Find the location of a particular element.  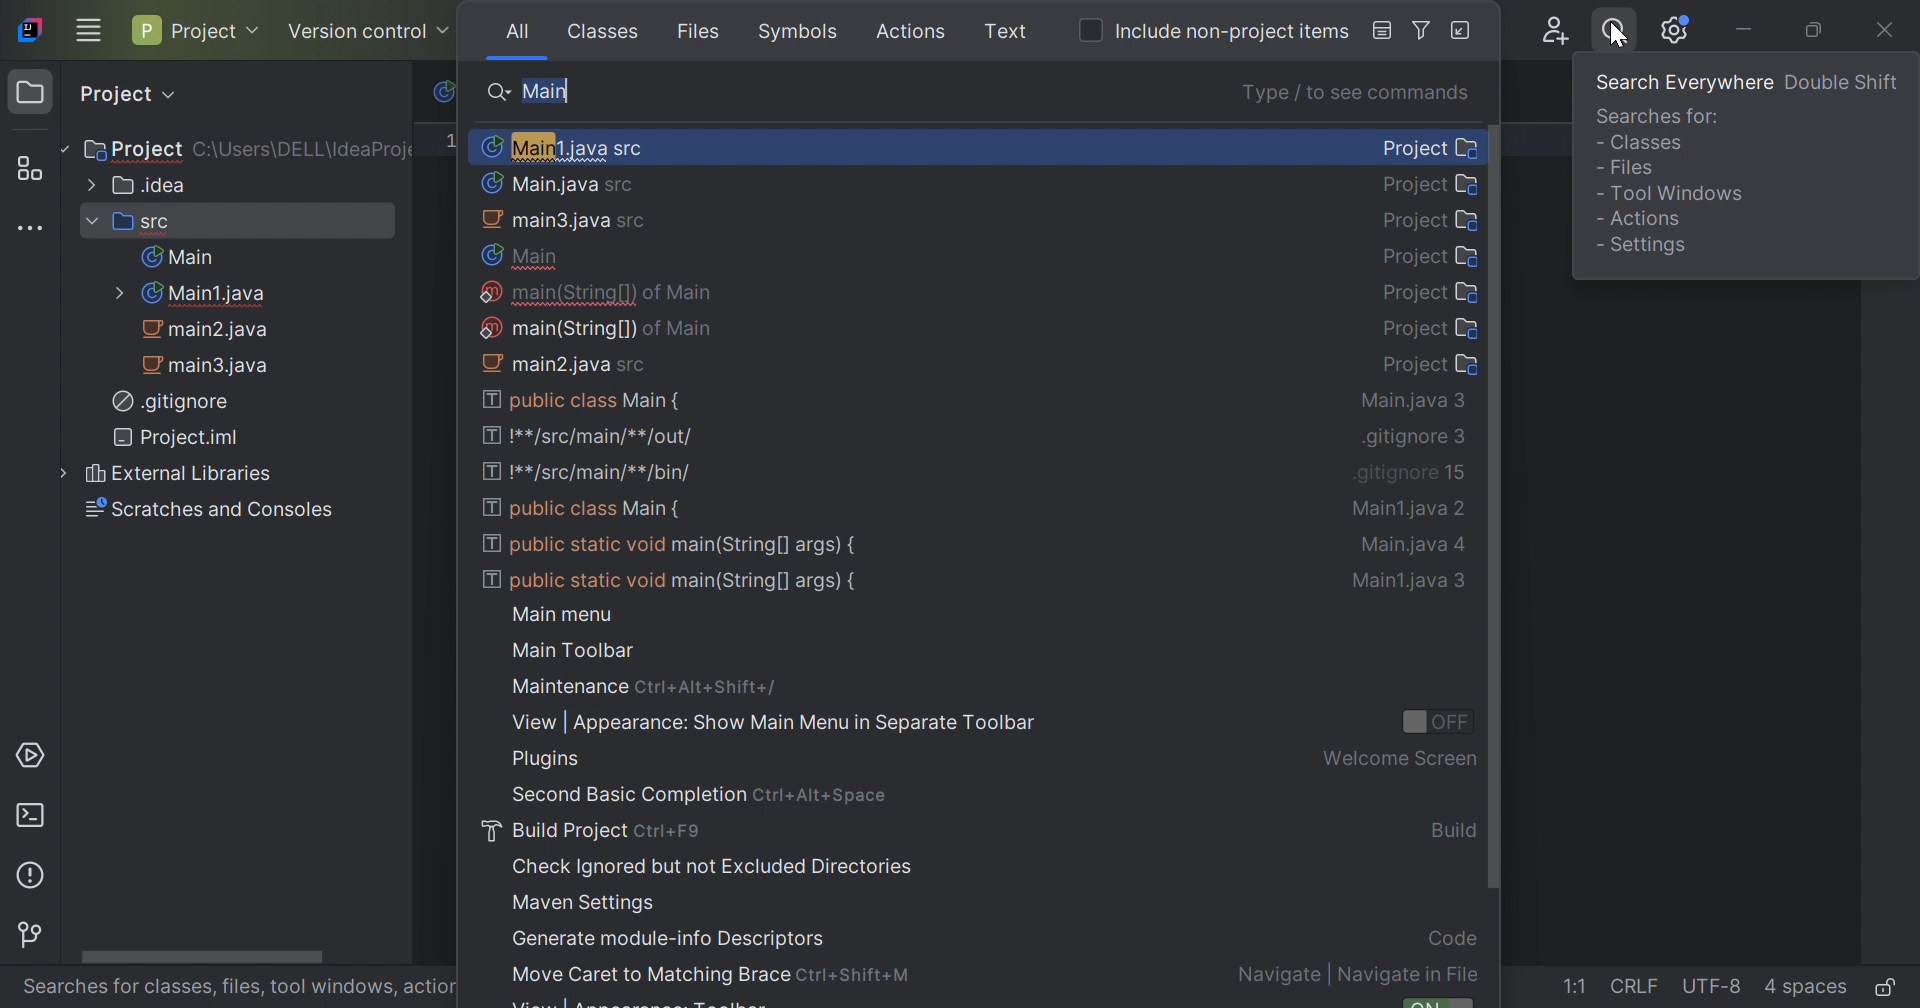

main(String[]) of Main is located at coordinates (595, 326).